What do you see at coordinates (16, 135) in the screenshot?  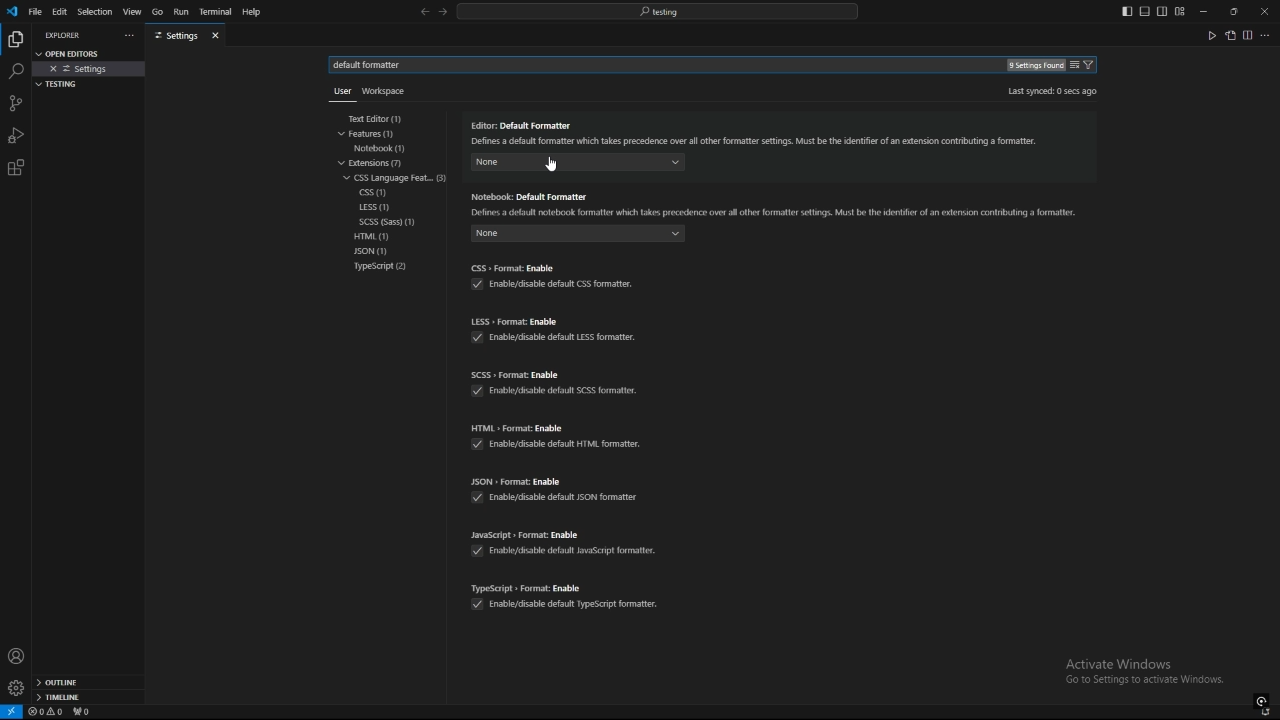 I see `run and debug` at bounding box center [16, 135].